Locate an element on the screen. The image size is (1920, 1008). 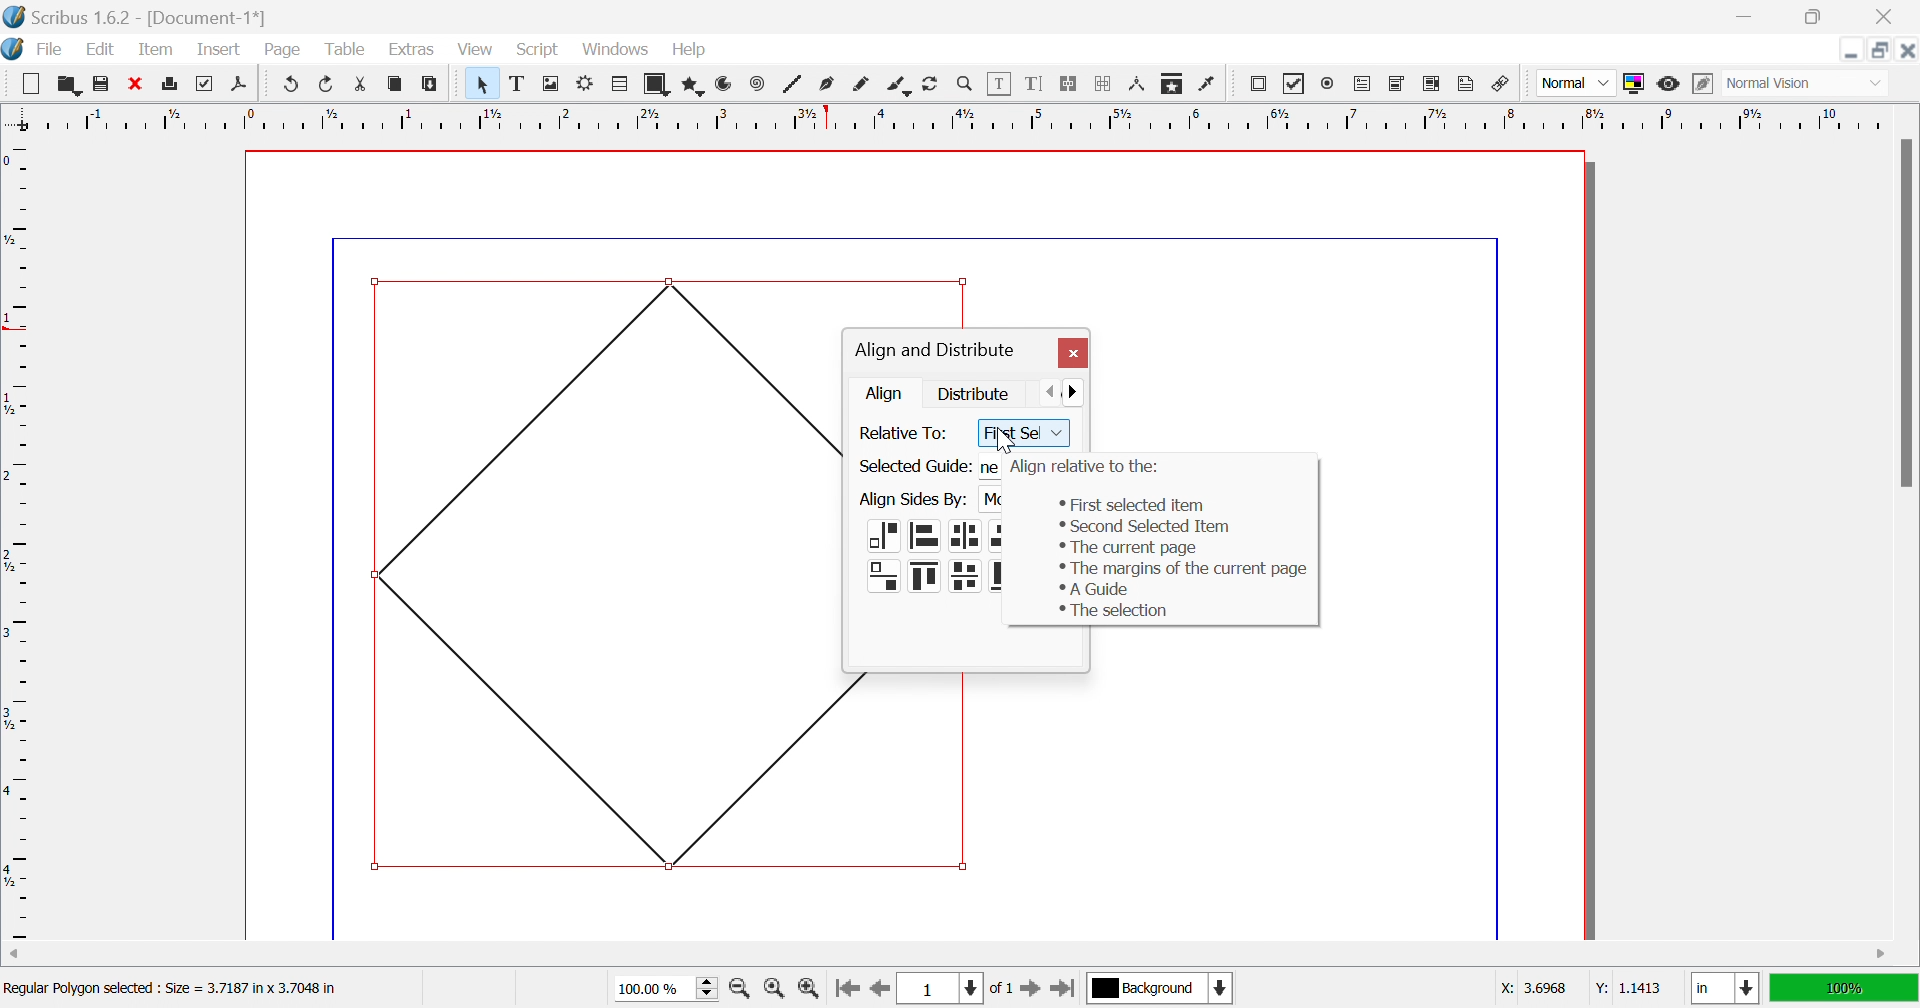
Cut is located at coordinates (366, 87).